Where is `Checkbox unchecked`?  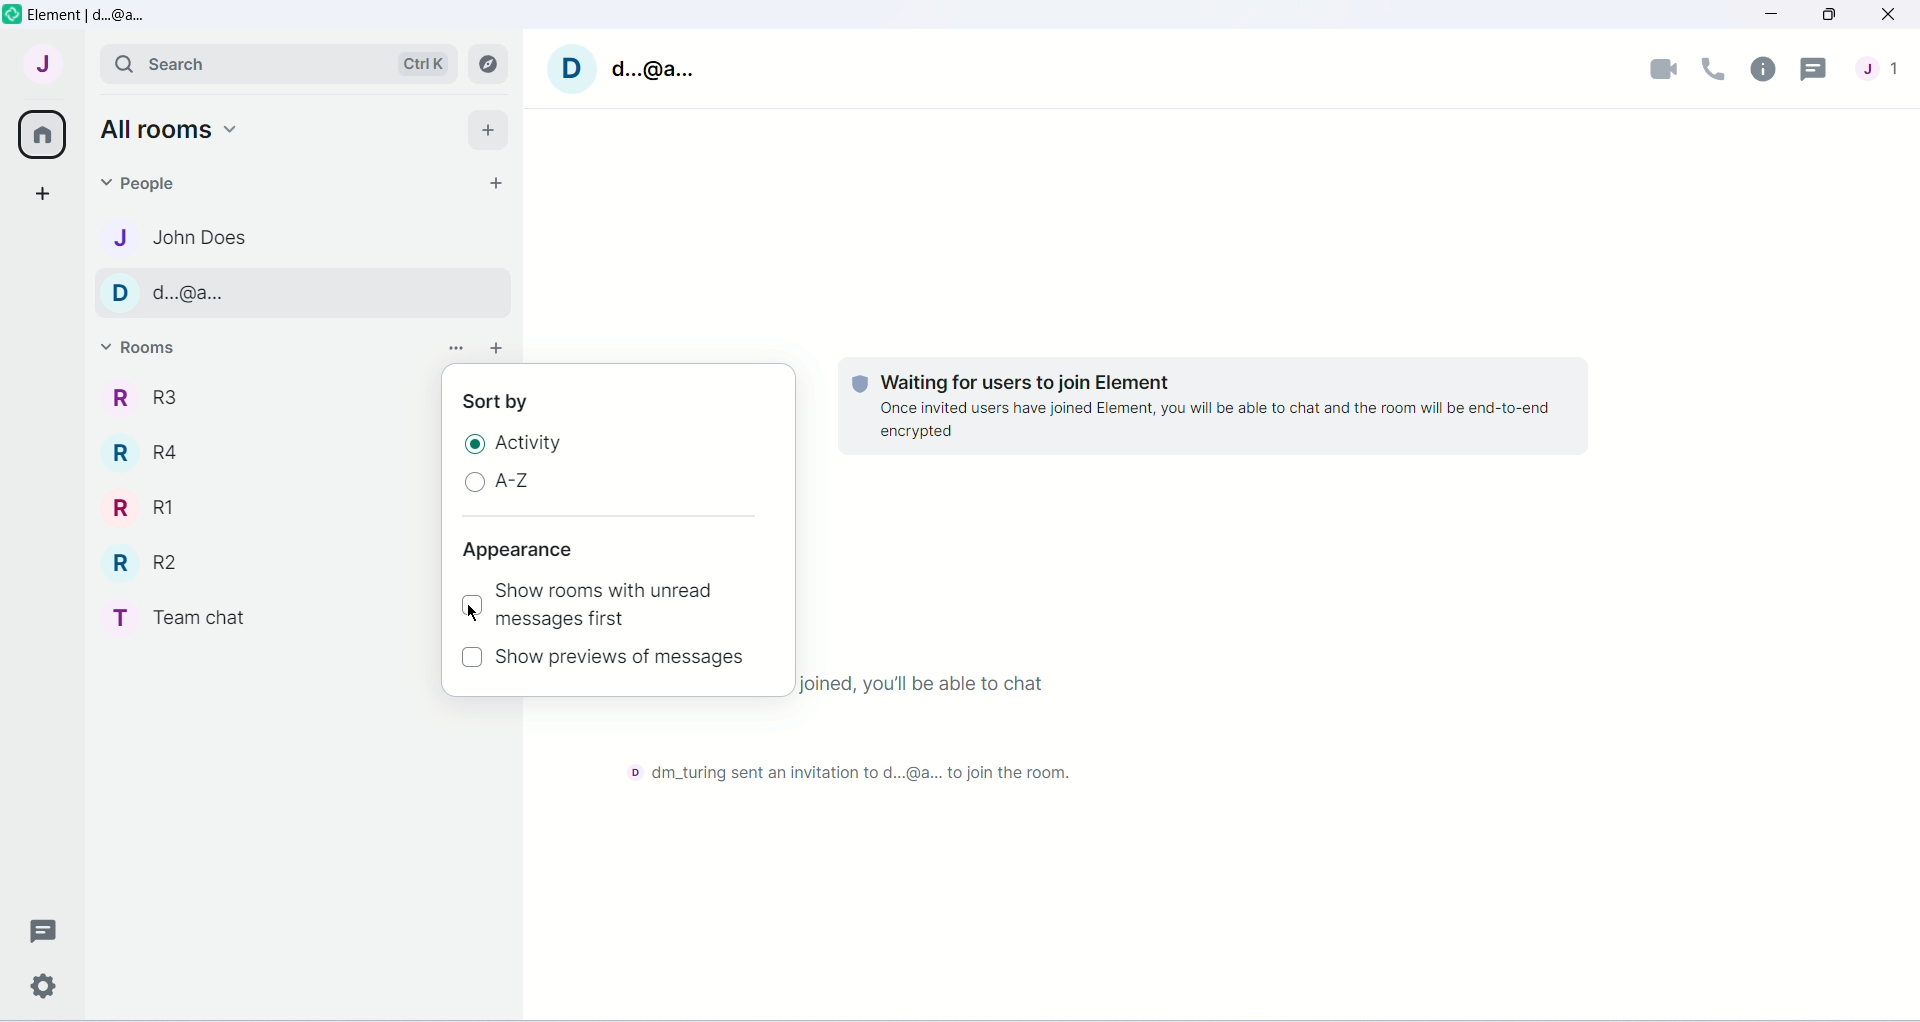 Checkbox unchecked is located at coordinates (475, 608).